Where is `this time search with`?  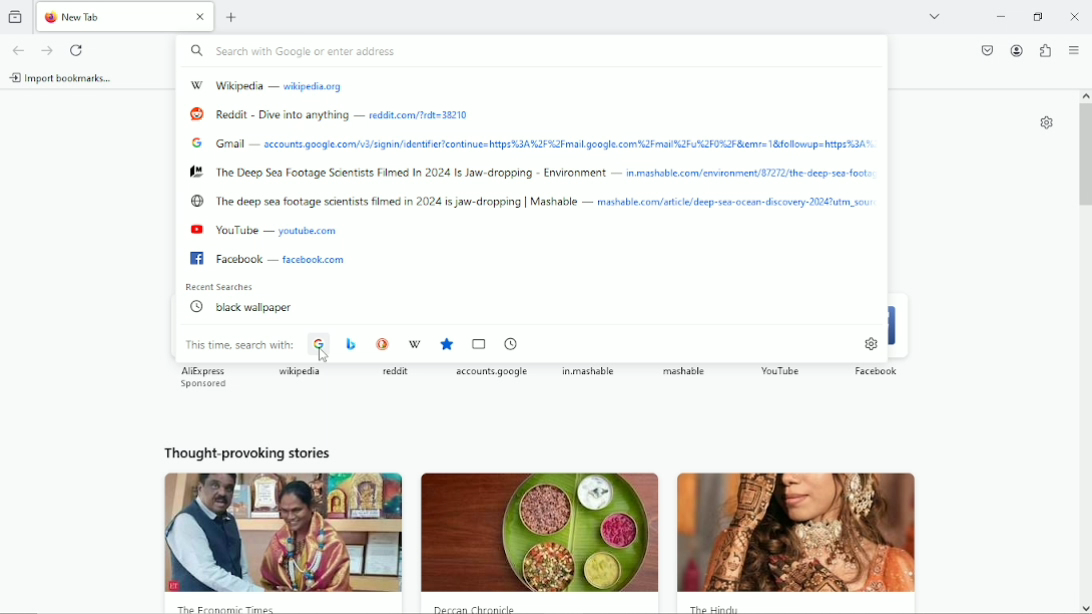
this time search with is located at coordinates (240, 345).